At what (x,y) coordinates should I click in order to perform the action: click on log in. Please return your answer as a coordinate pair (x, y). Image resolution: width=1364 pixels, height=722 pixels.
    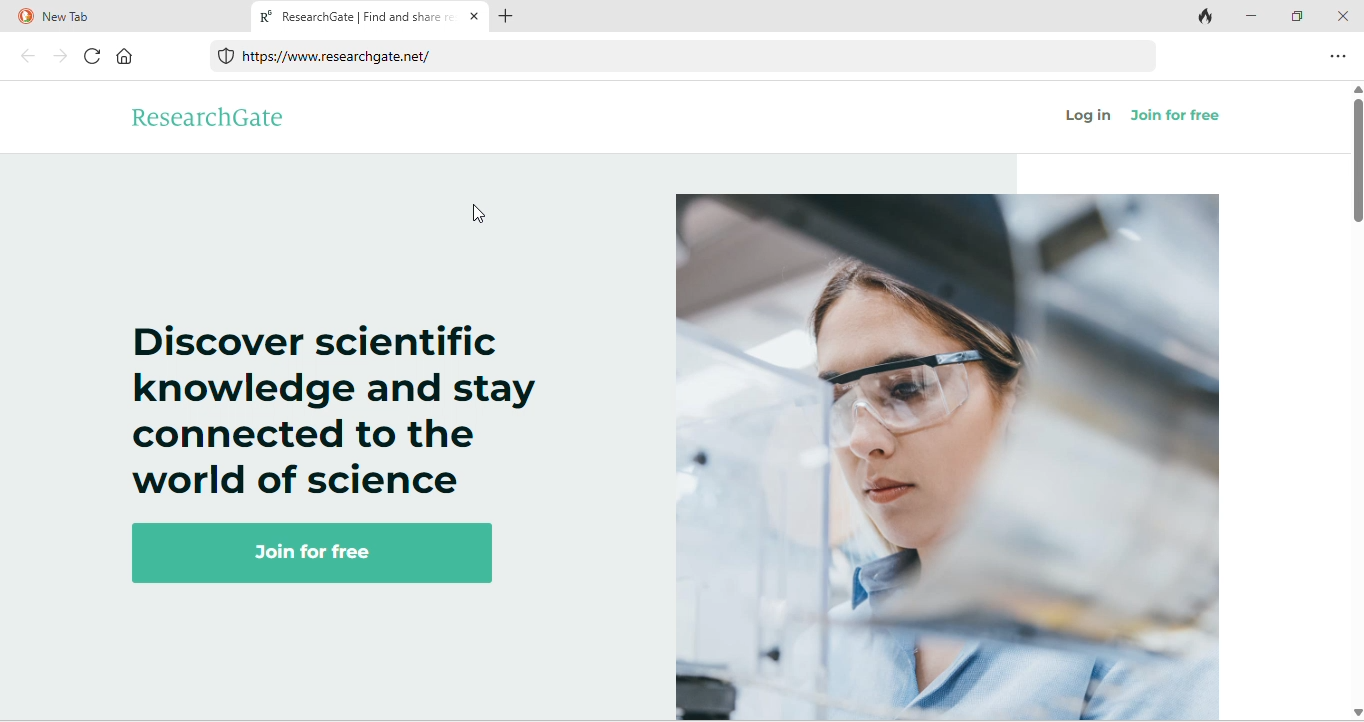
    Looking at the image, I should click on (1090, 118).